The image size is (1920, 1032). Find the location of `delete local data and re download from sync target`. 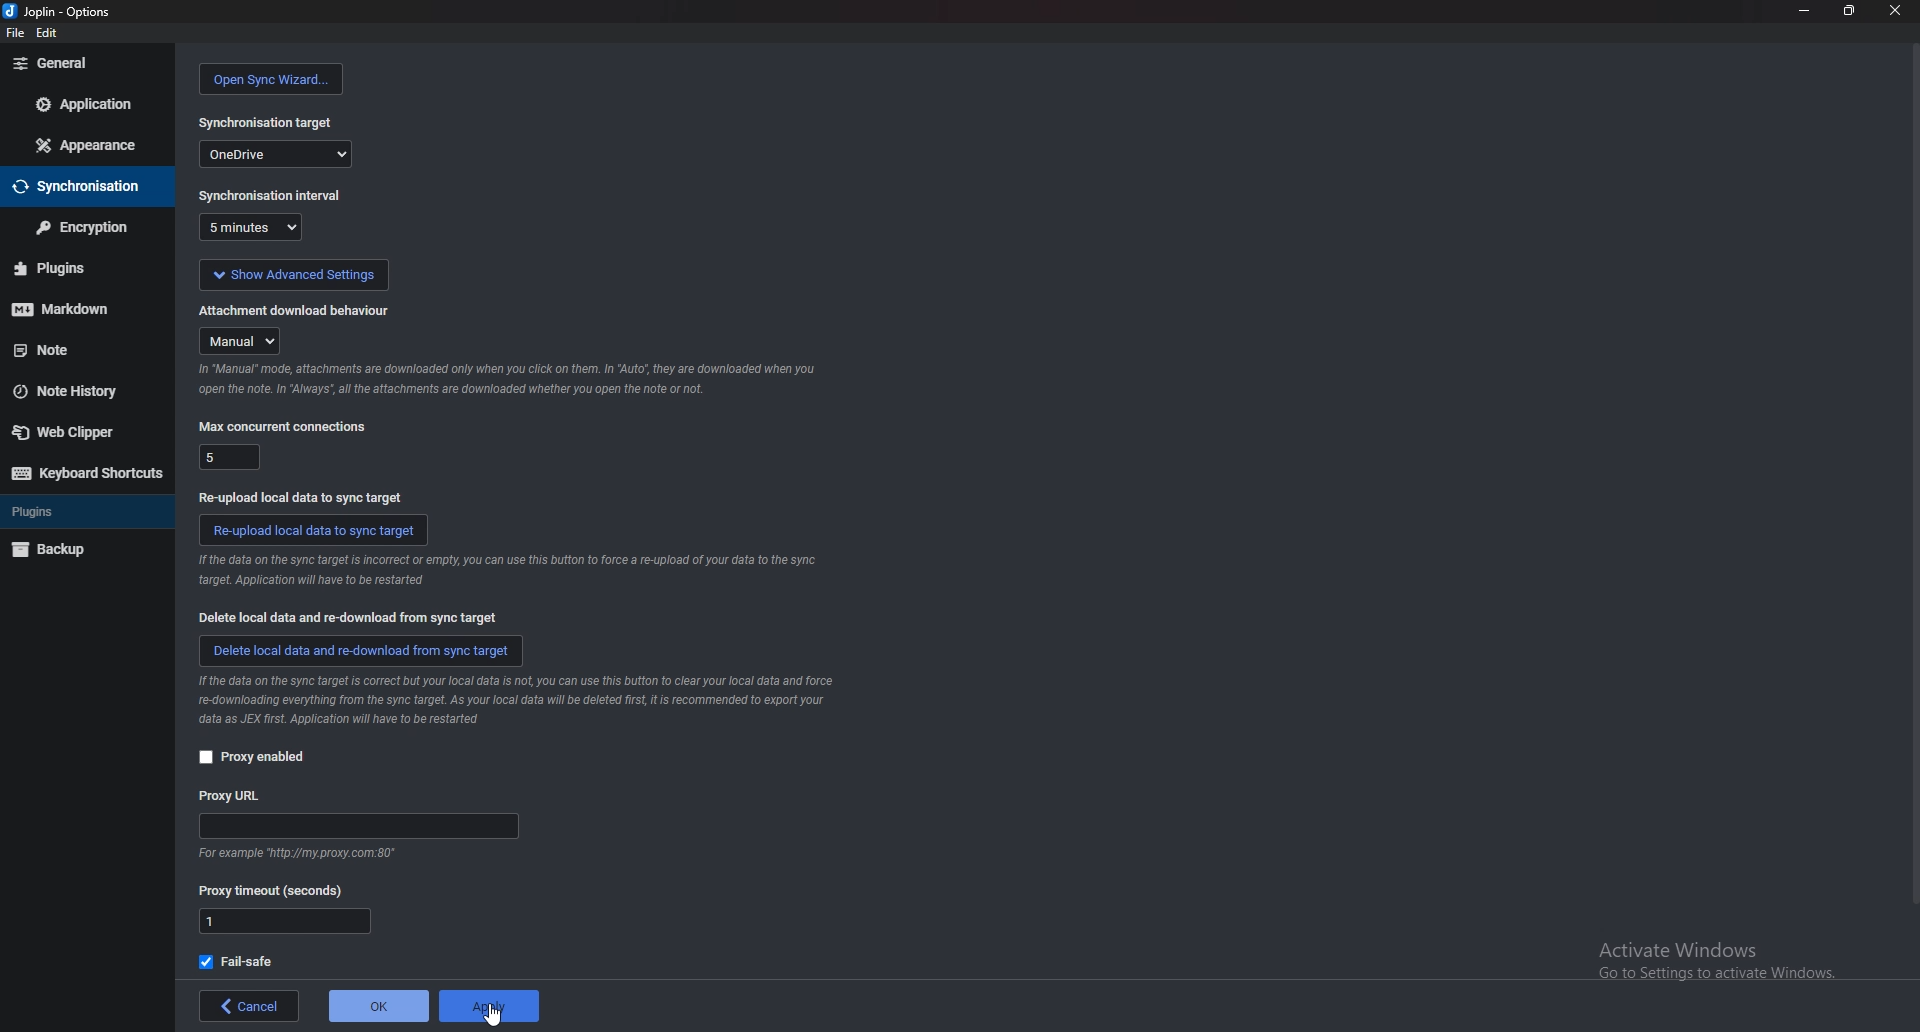

delete local data and re download from sync target is located at coordinates (364, 651).